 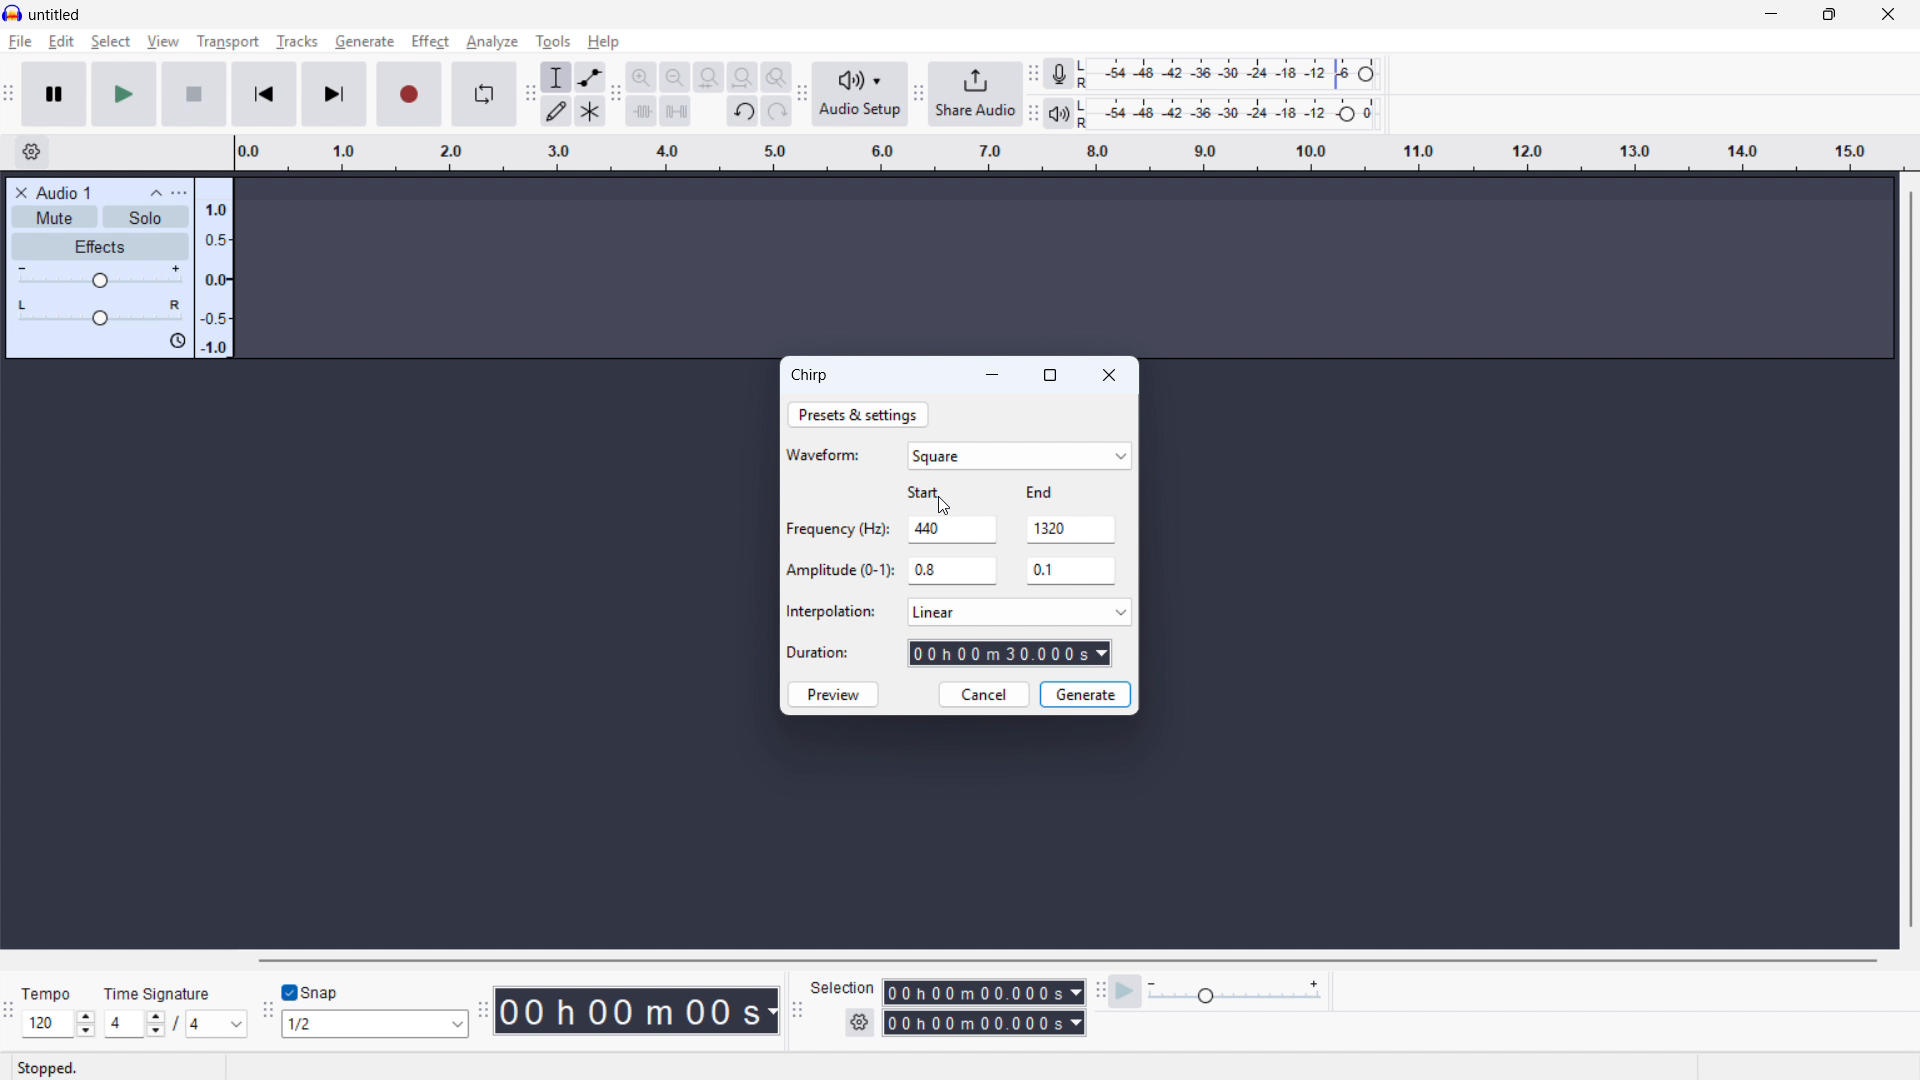 I want to click on Preview , so click(x=834, y=694).